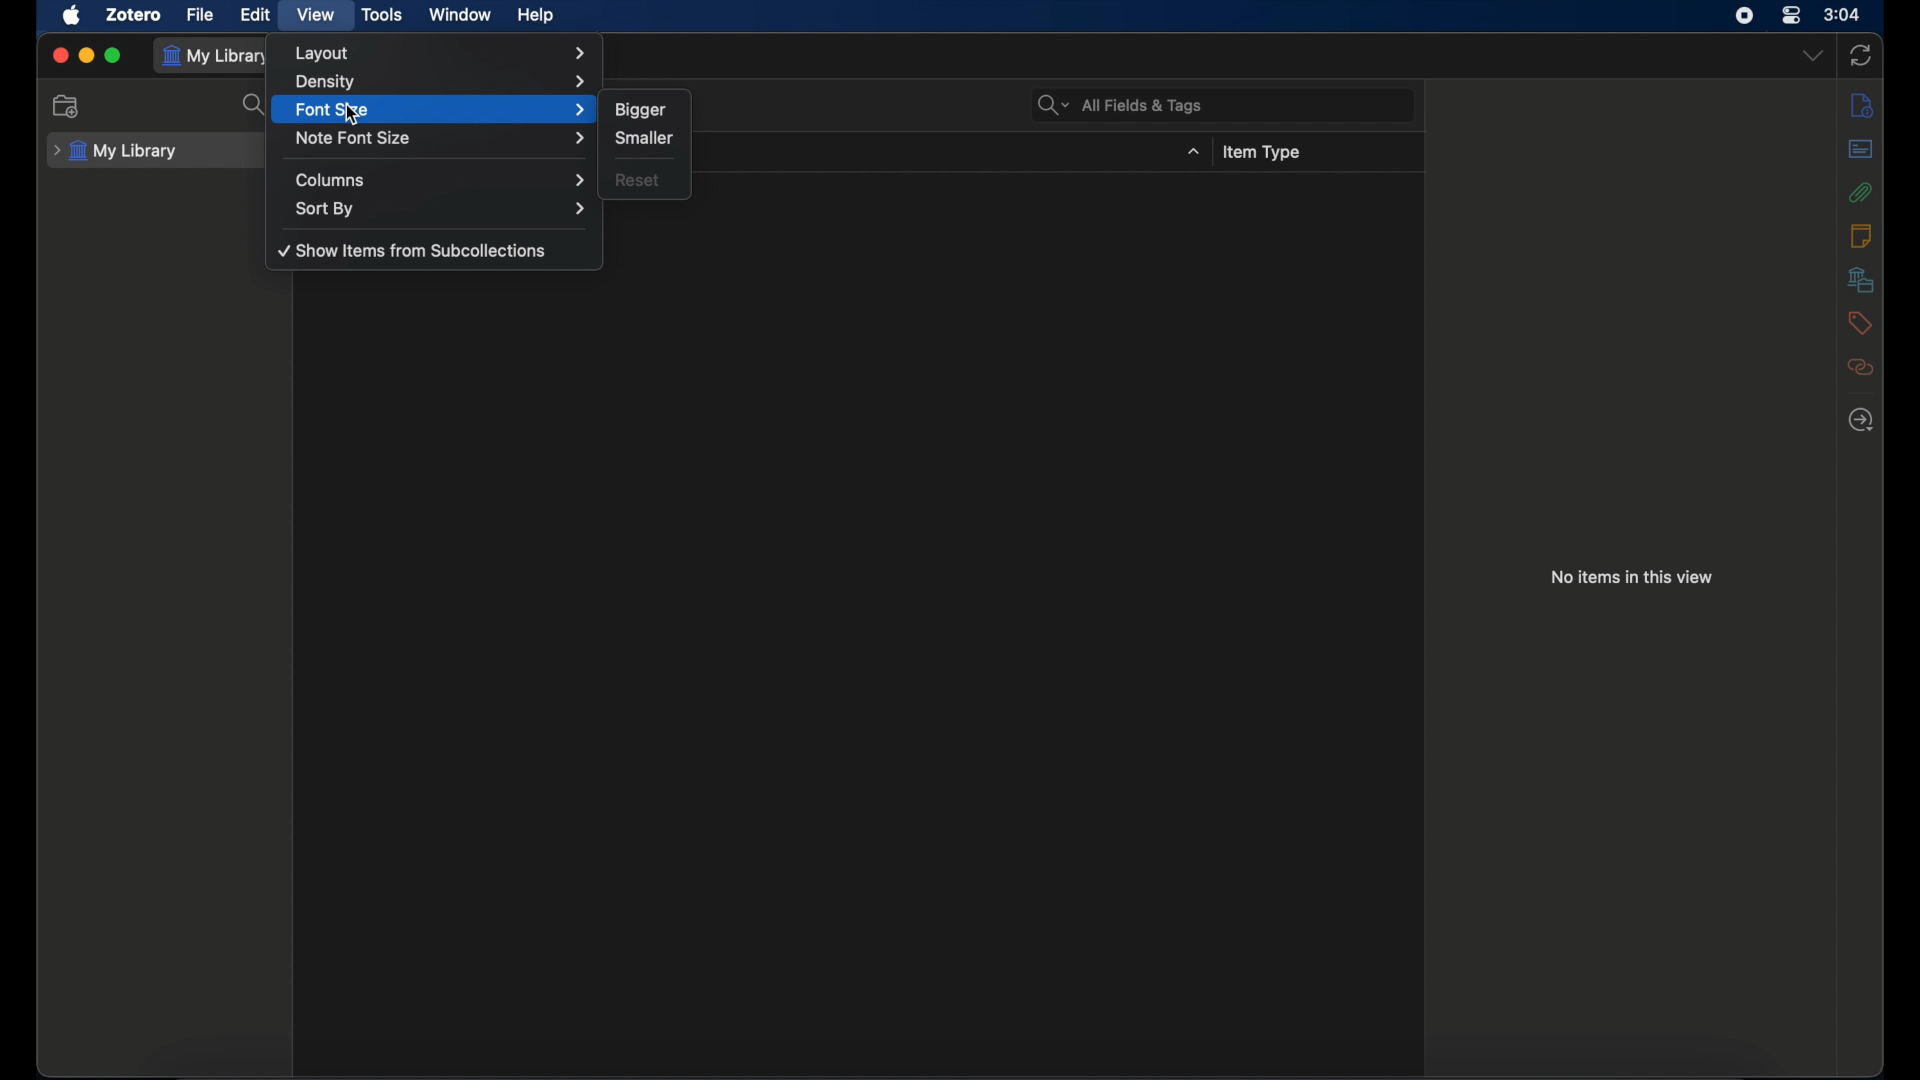 The image size is (1920, 1080). Describe the element at coordinates (640, 109) in the screenshot. I see `bigger` at that location.